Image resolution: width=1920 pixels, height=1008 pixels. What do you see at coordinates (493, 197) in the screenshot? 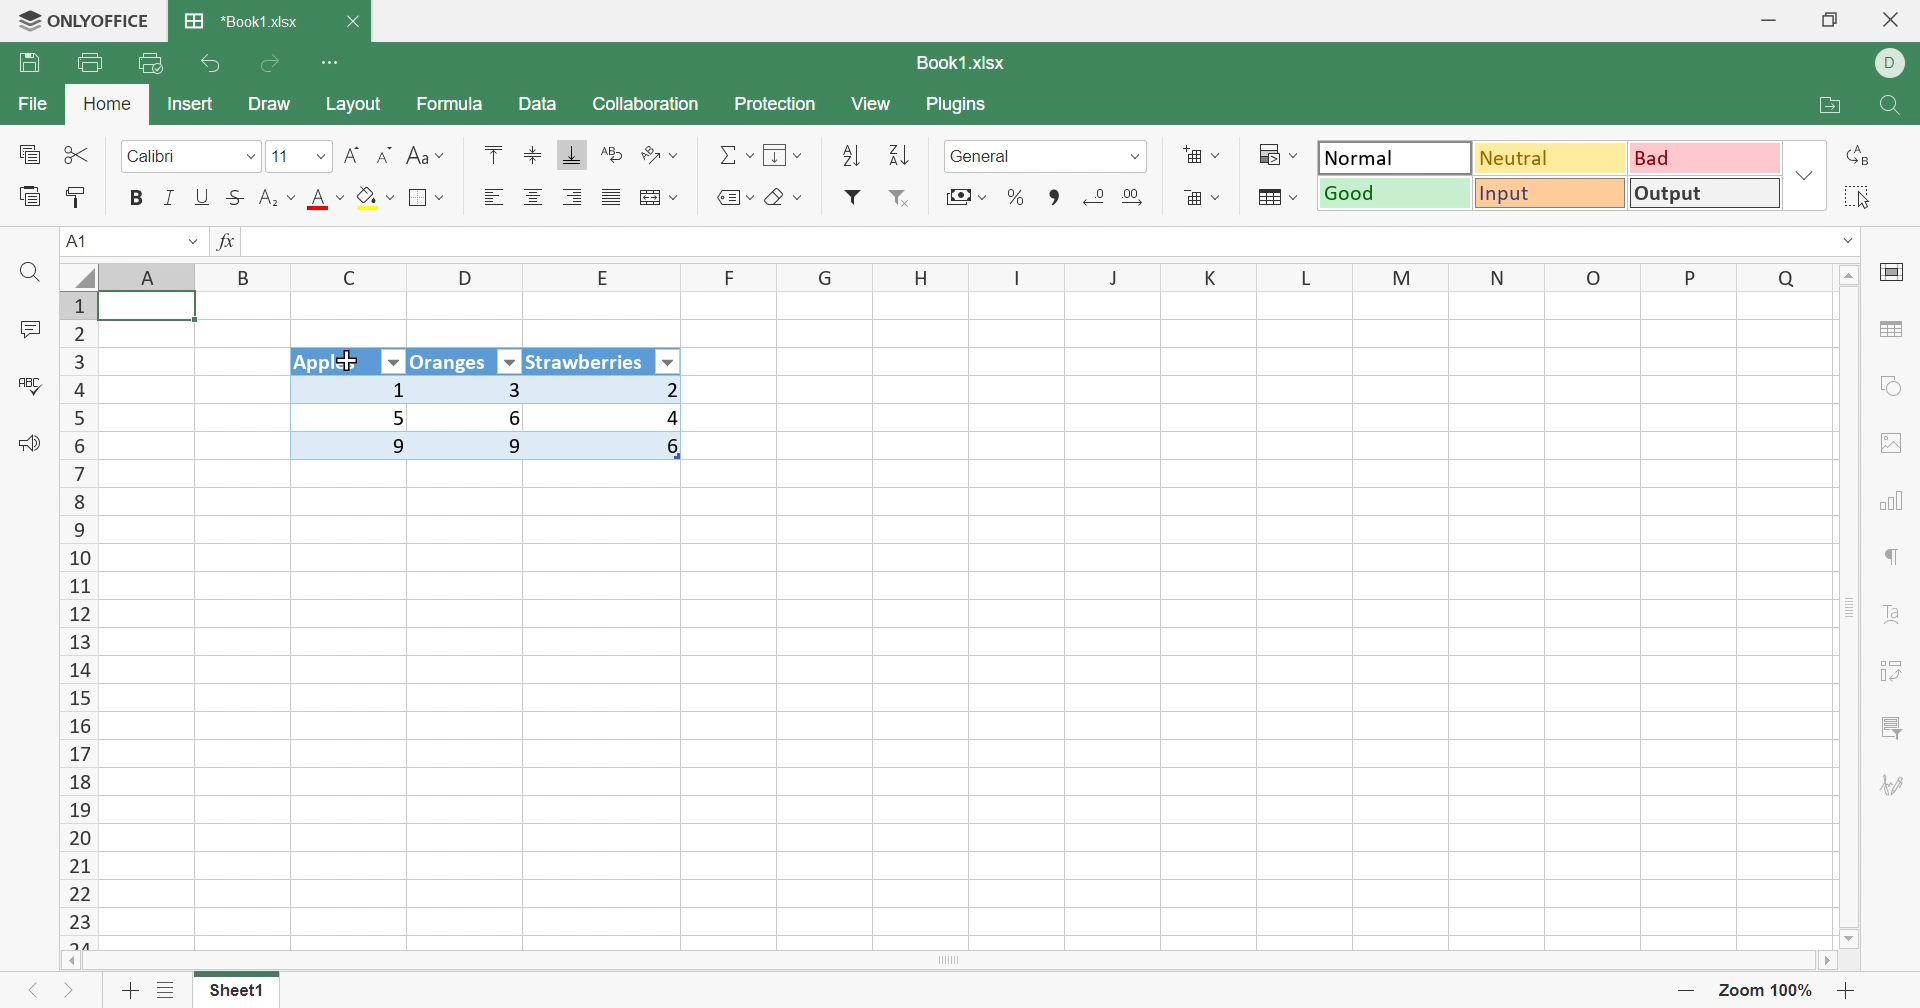
I see `Align Right` at bounding box center [493, 197].